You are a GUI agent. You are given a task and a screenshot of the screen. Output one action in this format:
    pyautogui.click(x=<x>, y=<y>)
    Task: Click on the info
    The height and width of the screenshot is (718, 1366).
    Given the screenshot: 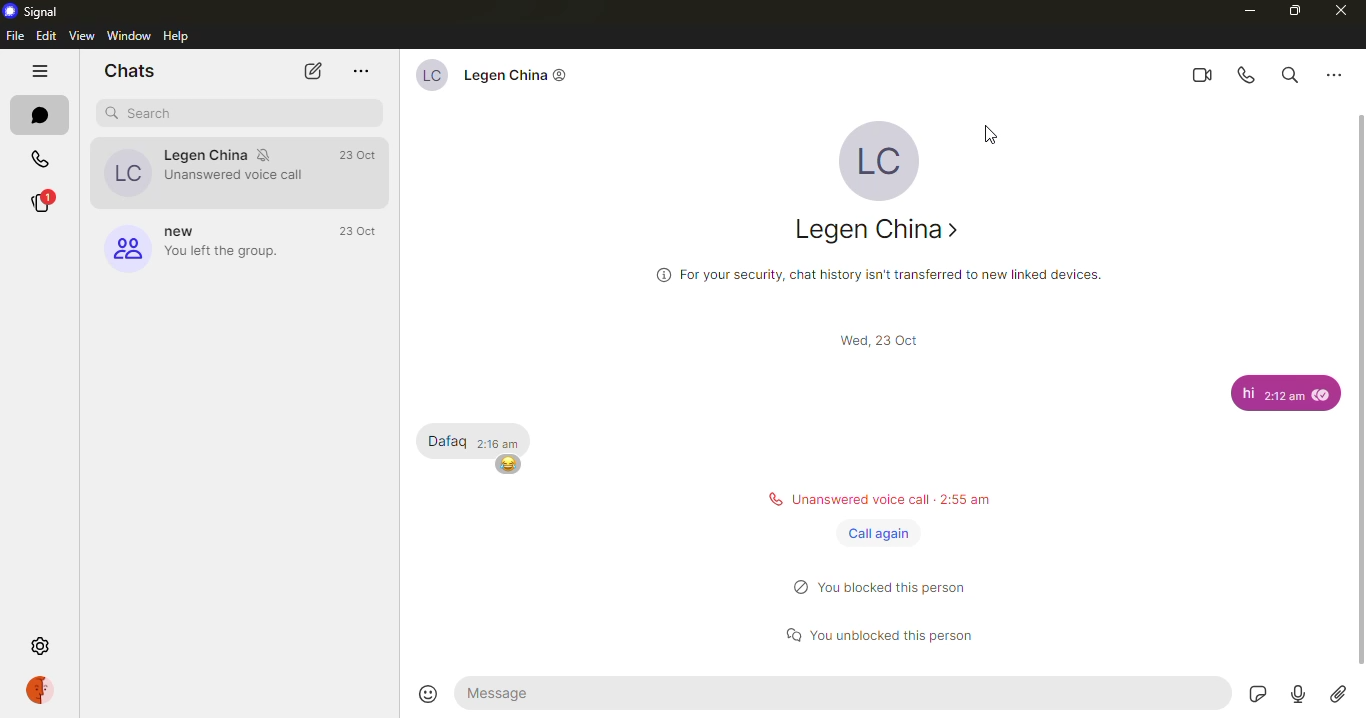 What is the action you would take?
    pyautogui.click(x=880, y=272)
    